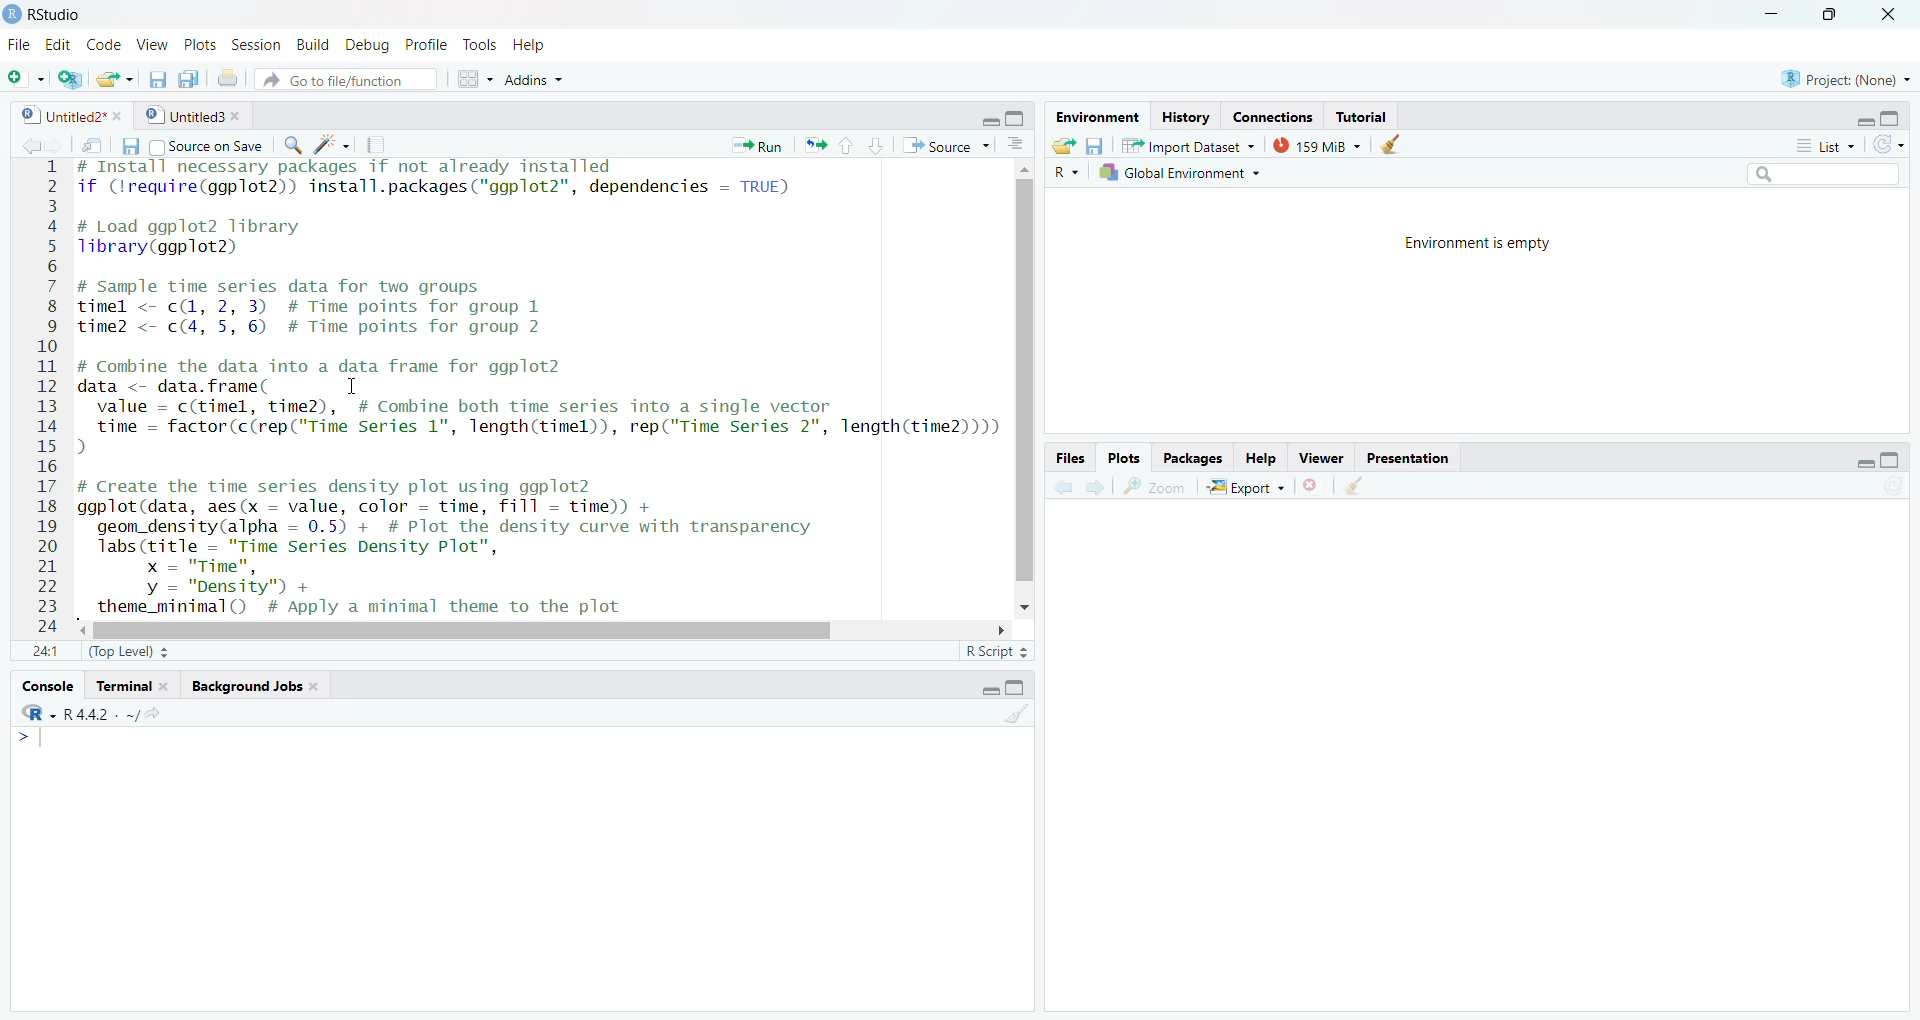  I want to click on # Create the time series density plot using ggplot2
ggplot(data, aes(x = value, color = time, fill = time)) +
geom_density(alpha = 0.5) + # Plot the density curve with transparency
labs (title = "Time Series Density Plot",
x = "Time",
y - "Density" +
~~ theme_minimal() # Apply a minimal theme to the plot, so click(485, 547).